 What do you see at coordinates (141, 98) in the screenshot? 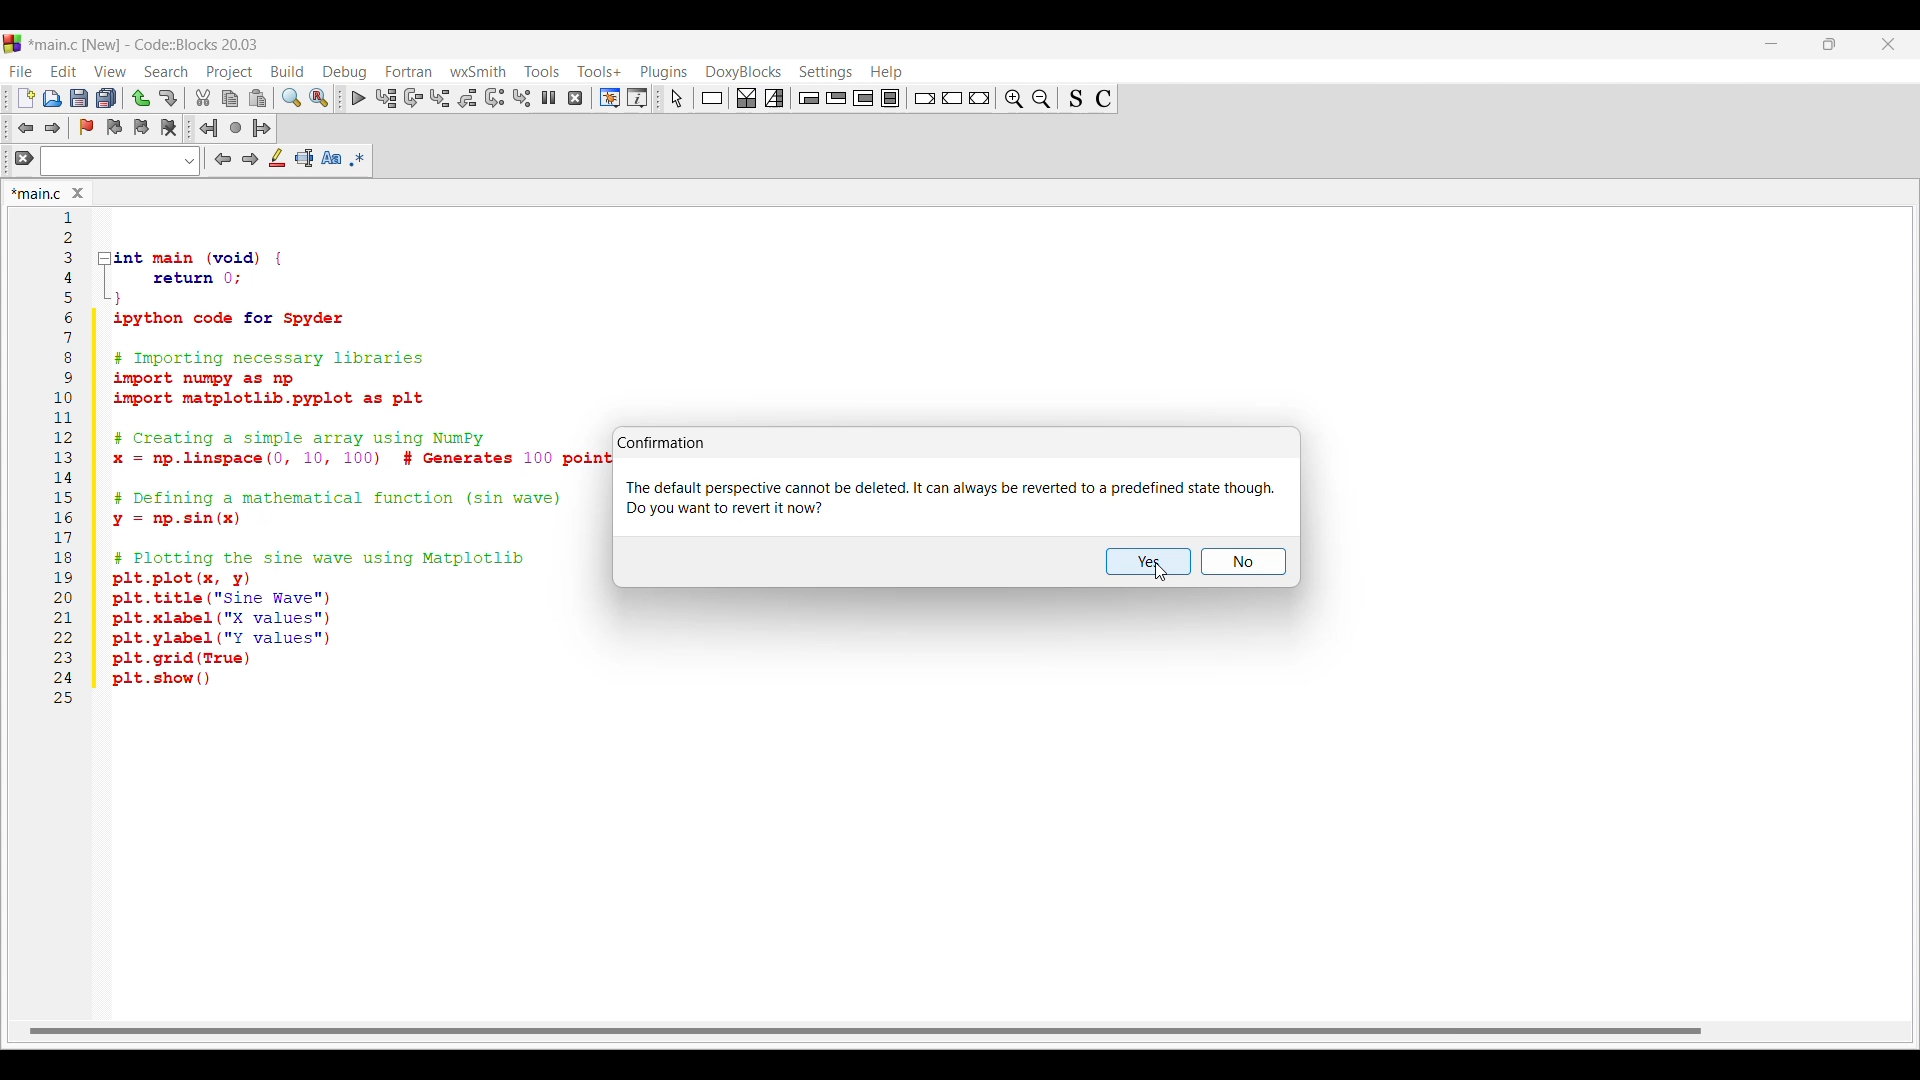
I see `Undo` at bounding box center [141, 98].